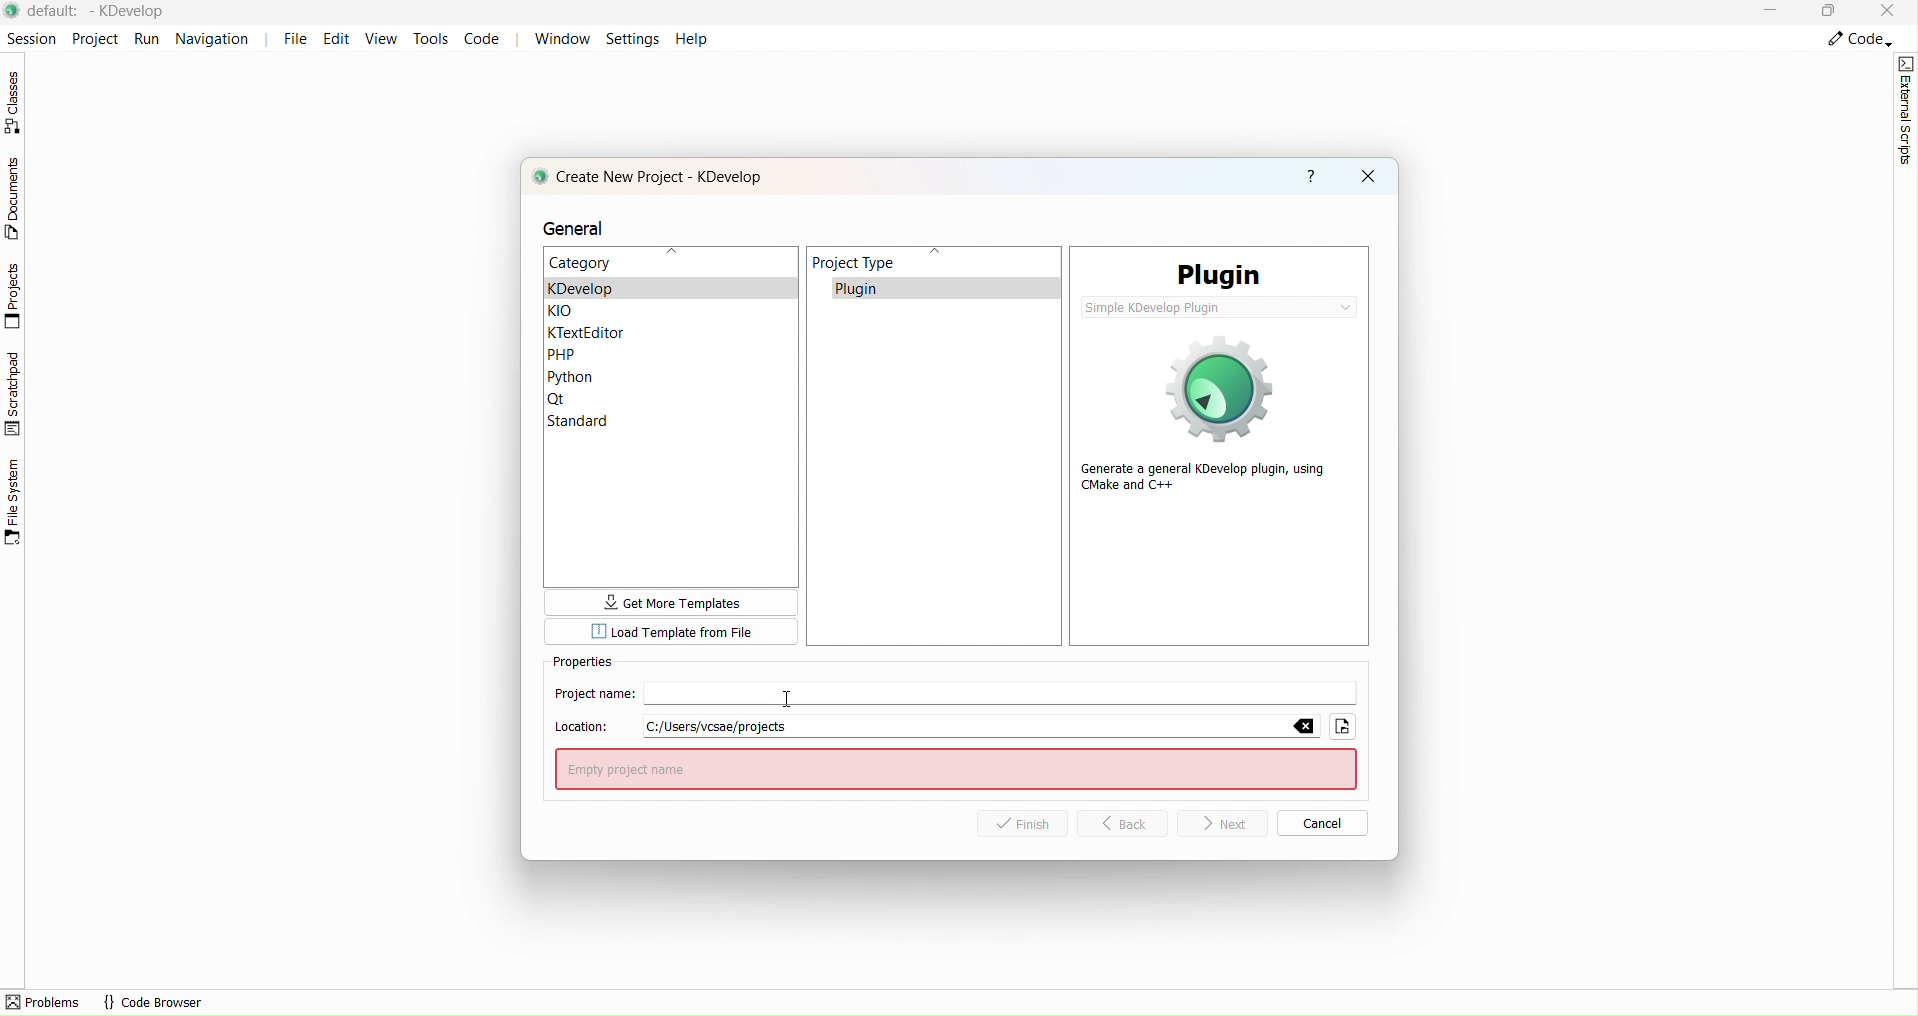 Image resolution: width=1918 pixels, height=1016 pixels. What do you see at coordinates (385, 41) in the screenshot?
I see `View` at bounding box center [385, 41].